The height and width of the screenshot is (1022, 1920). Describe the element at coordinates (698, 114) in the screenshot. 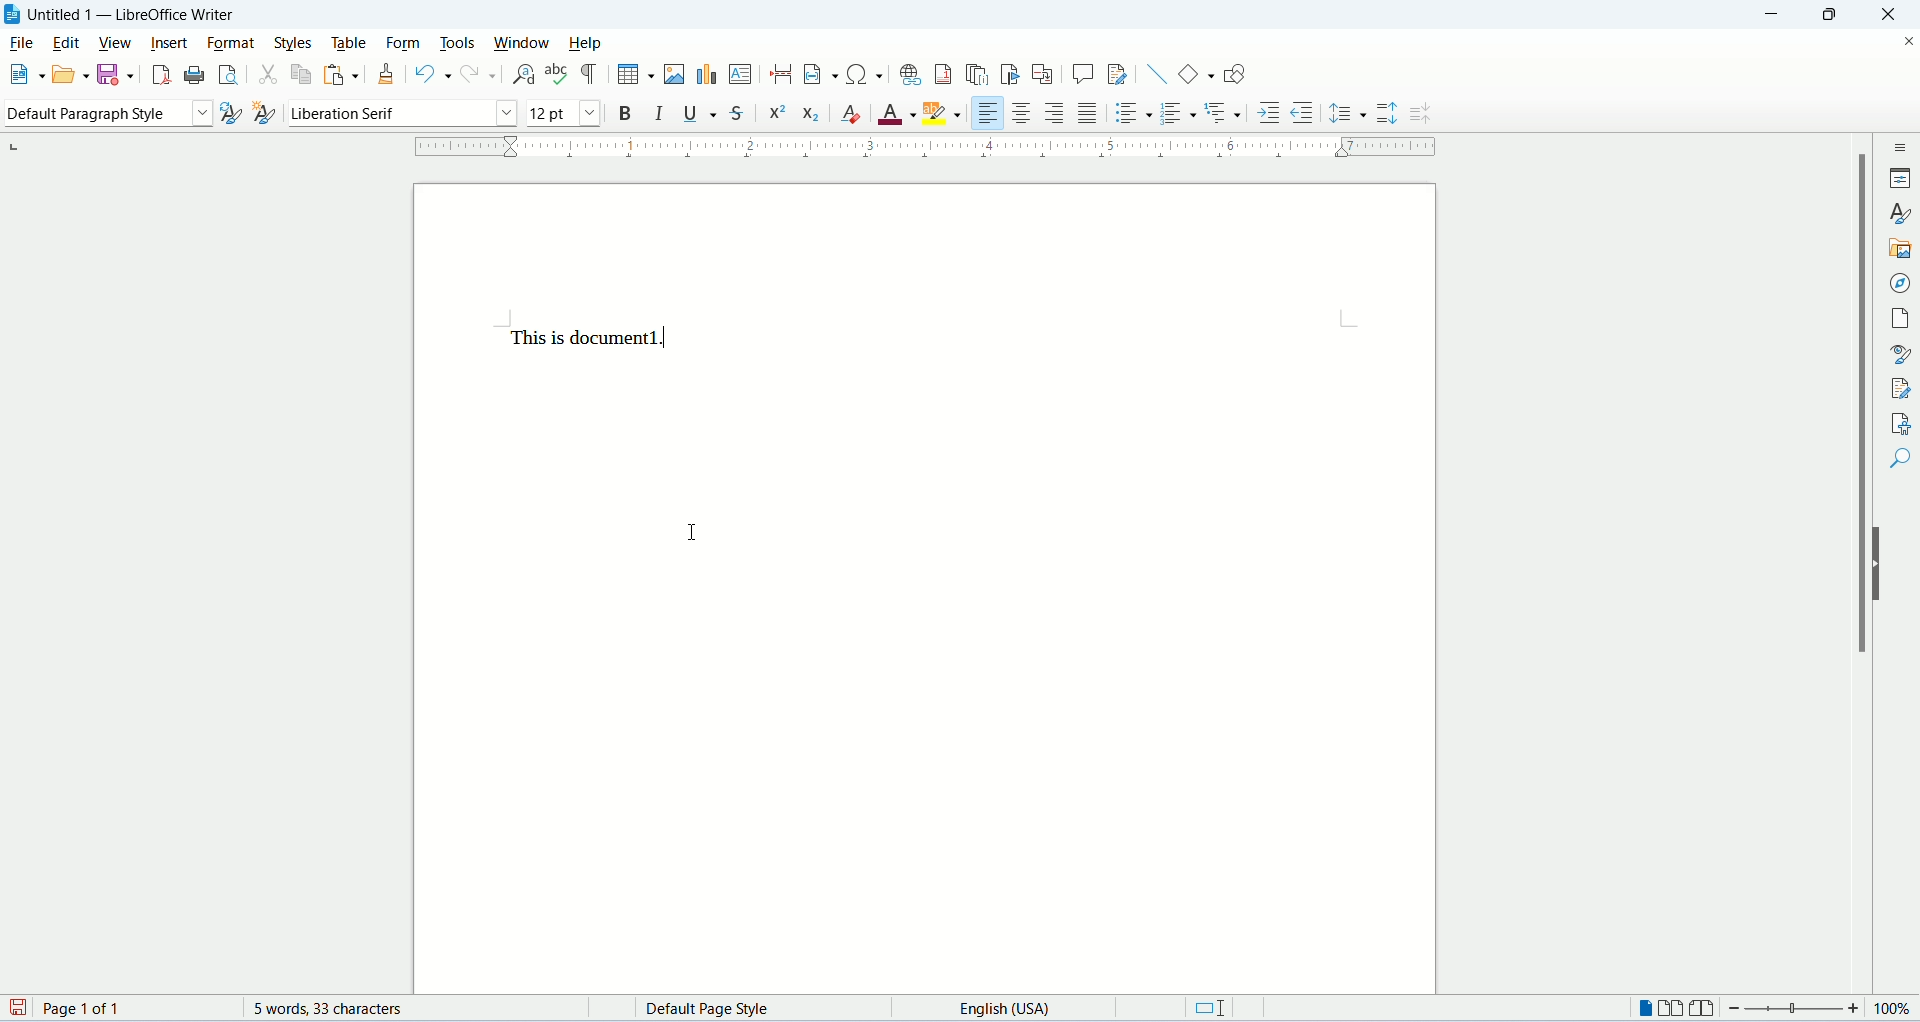

I see `underline` at that location.